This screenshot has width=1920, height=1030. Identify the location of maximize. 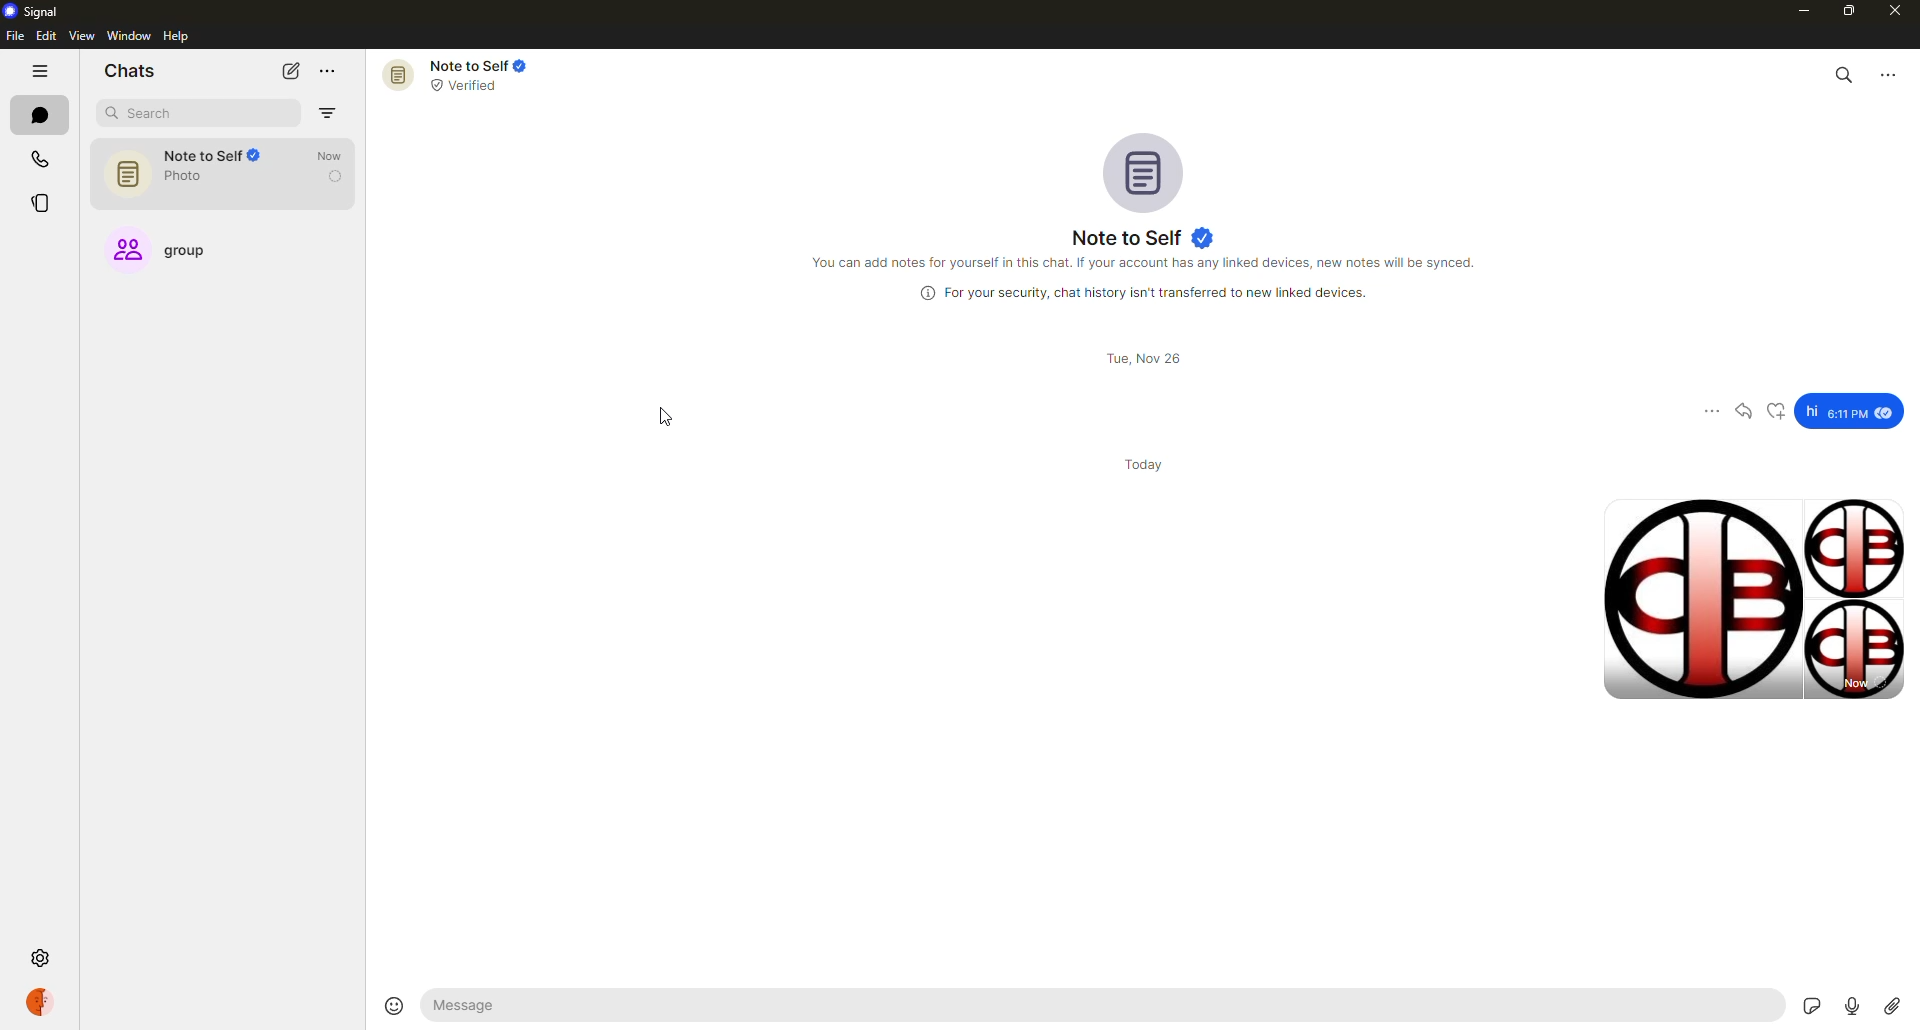
(1849, 15).